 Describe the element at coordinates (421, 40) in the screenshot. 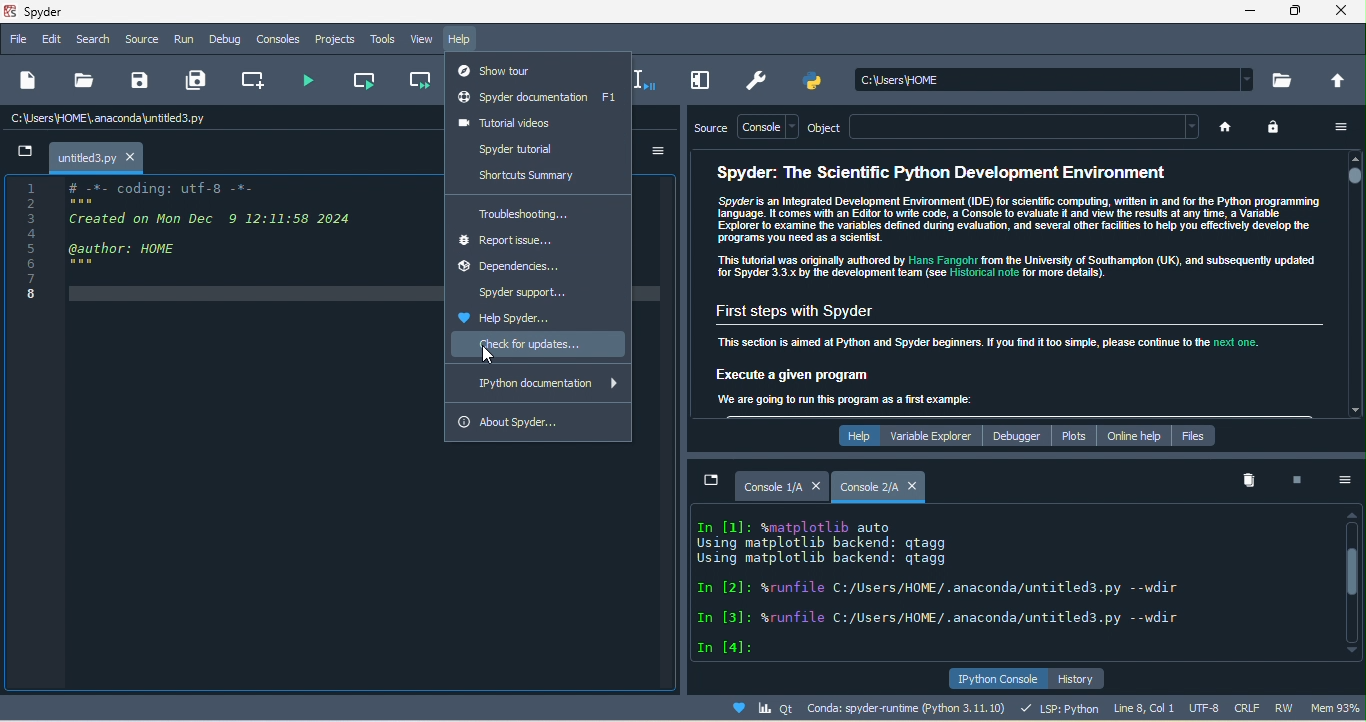

I see `view` at that location.